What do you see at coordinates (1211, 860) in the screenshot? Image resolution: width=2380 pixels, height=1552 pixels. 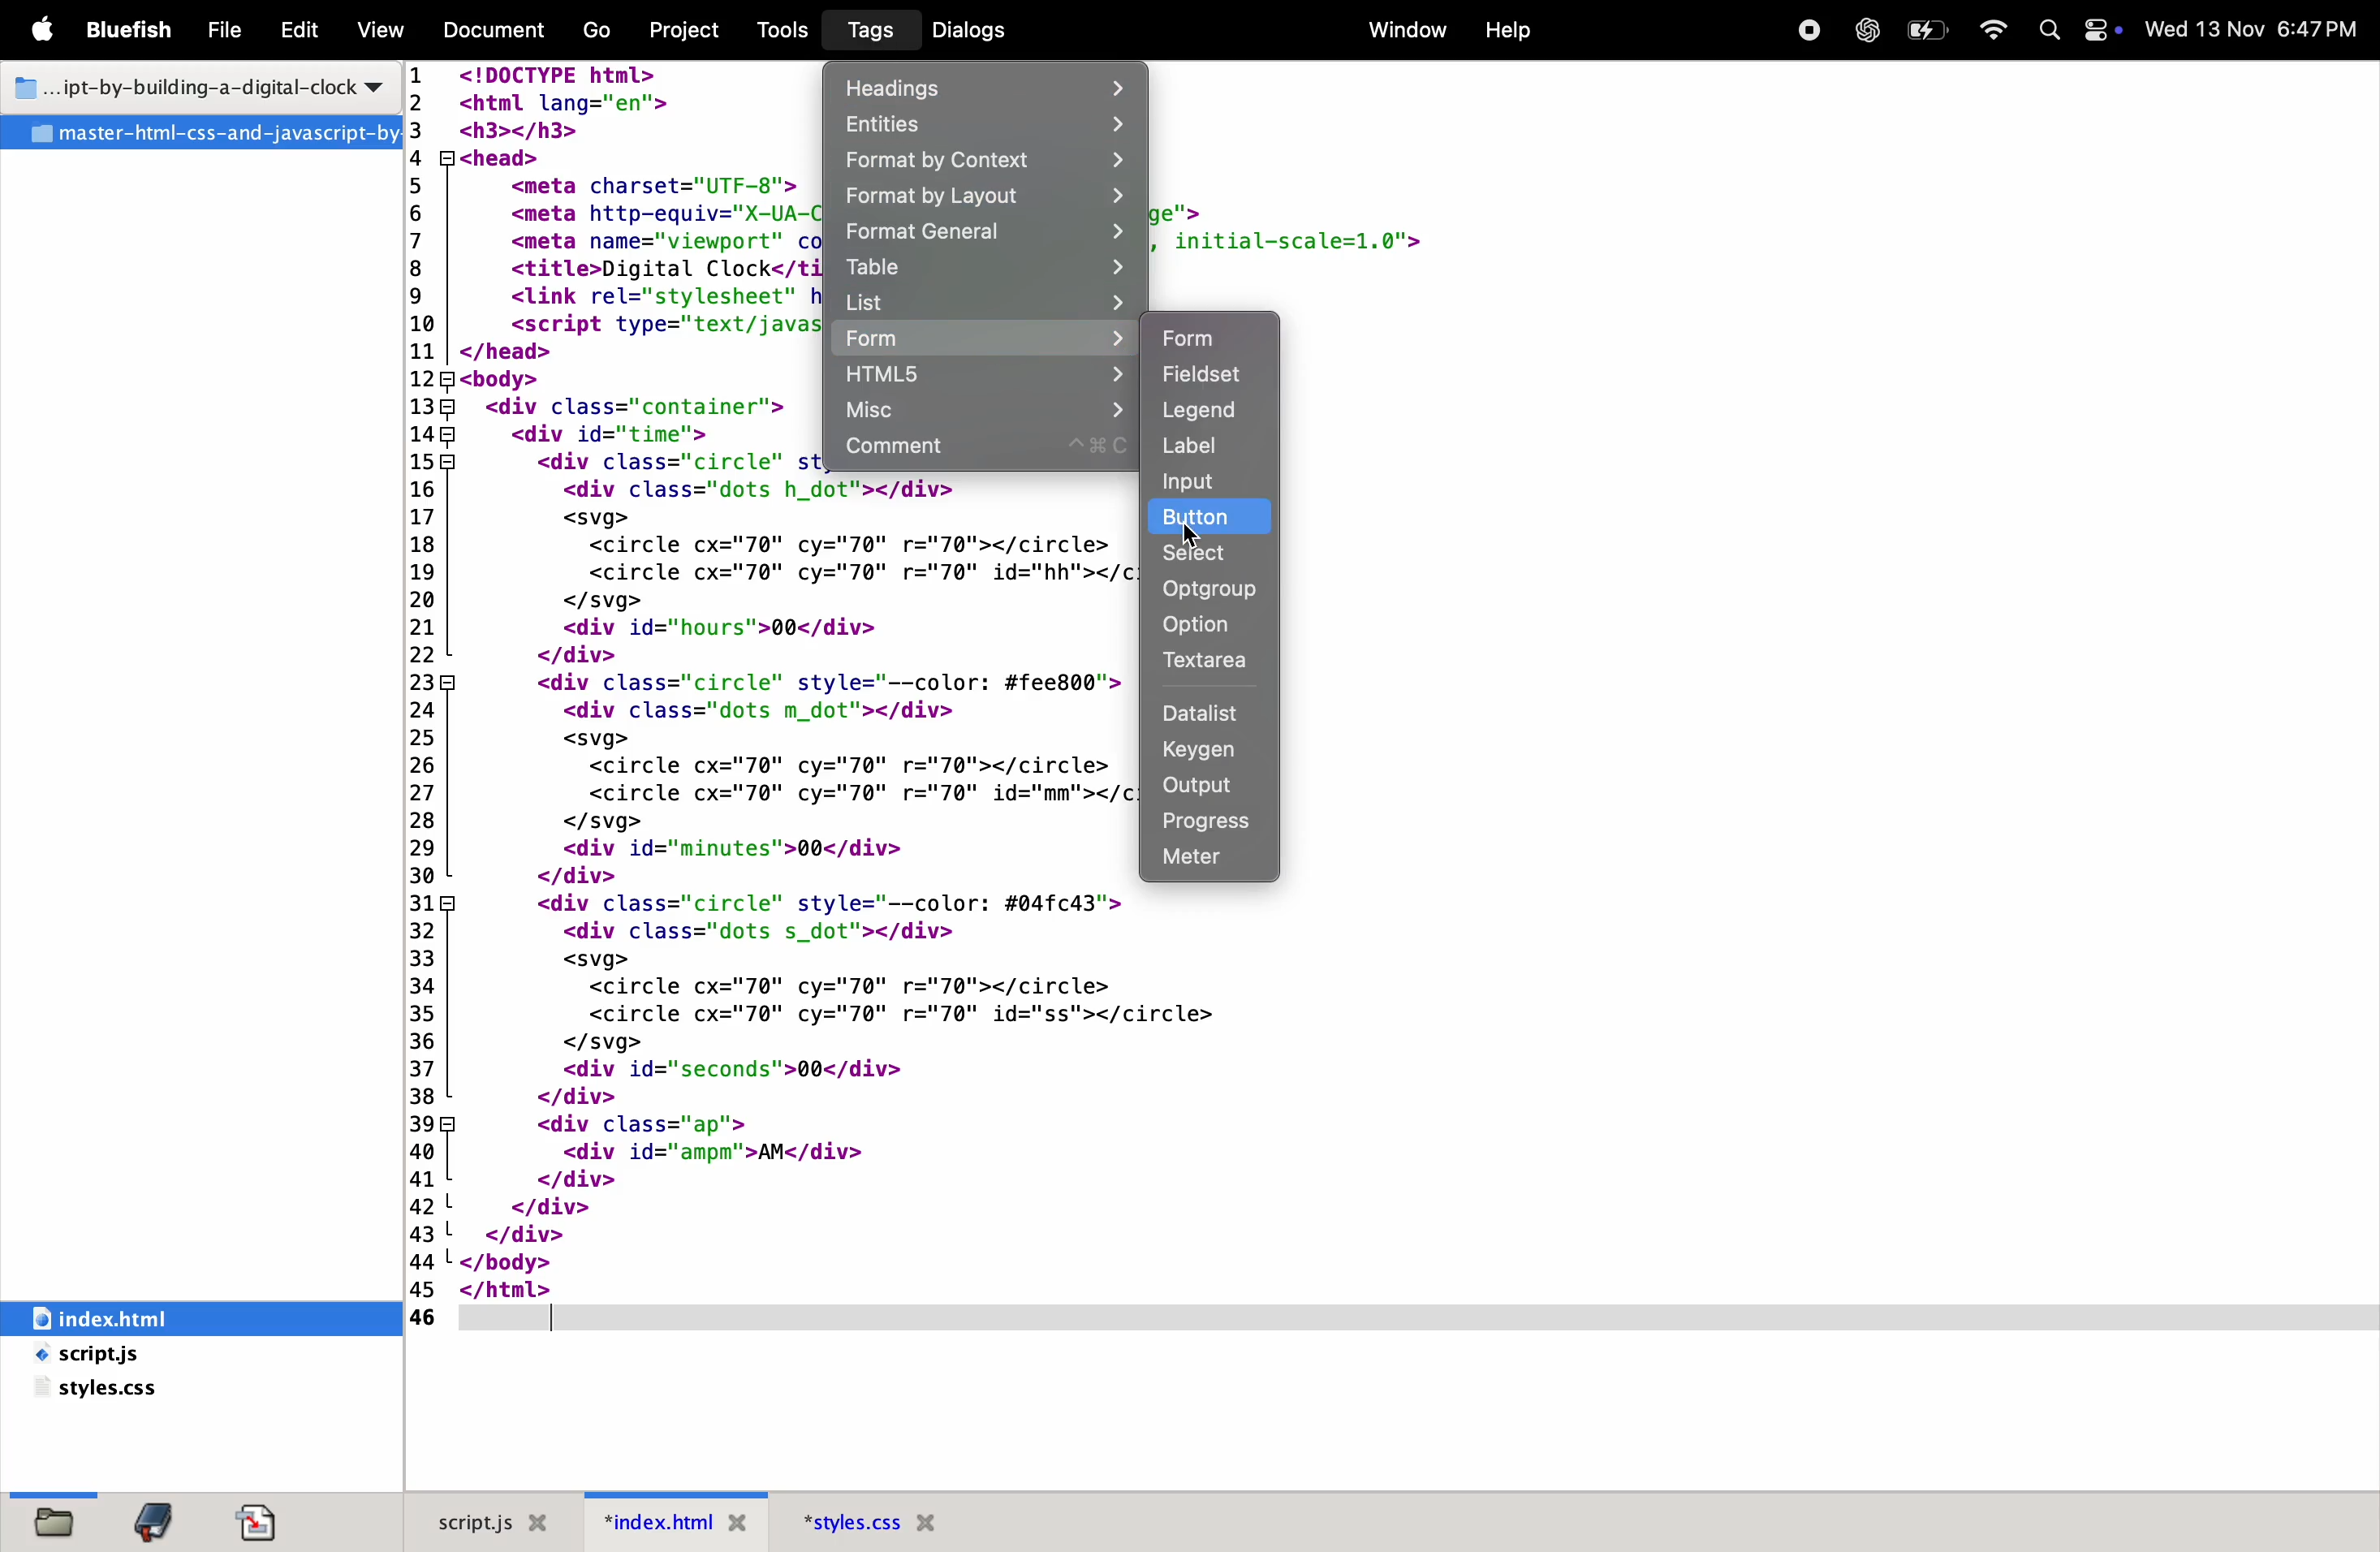 I see `meter` at bounding box center [1211, 860].